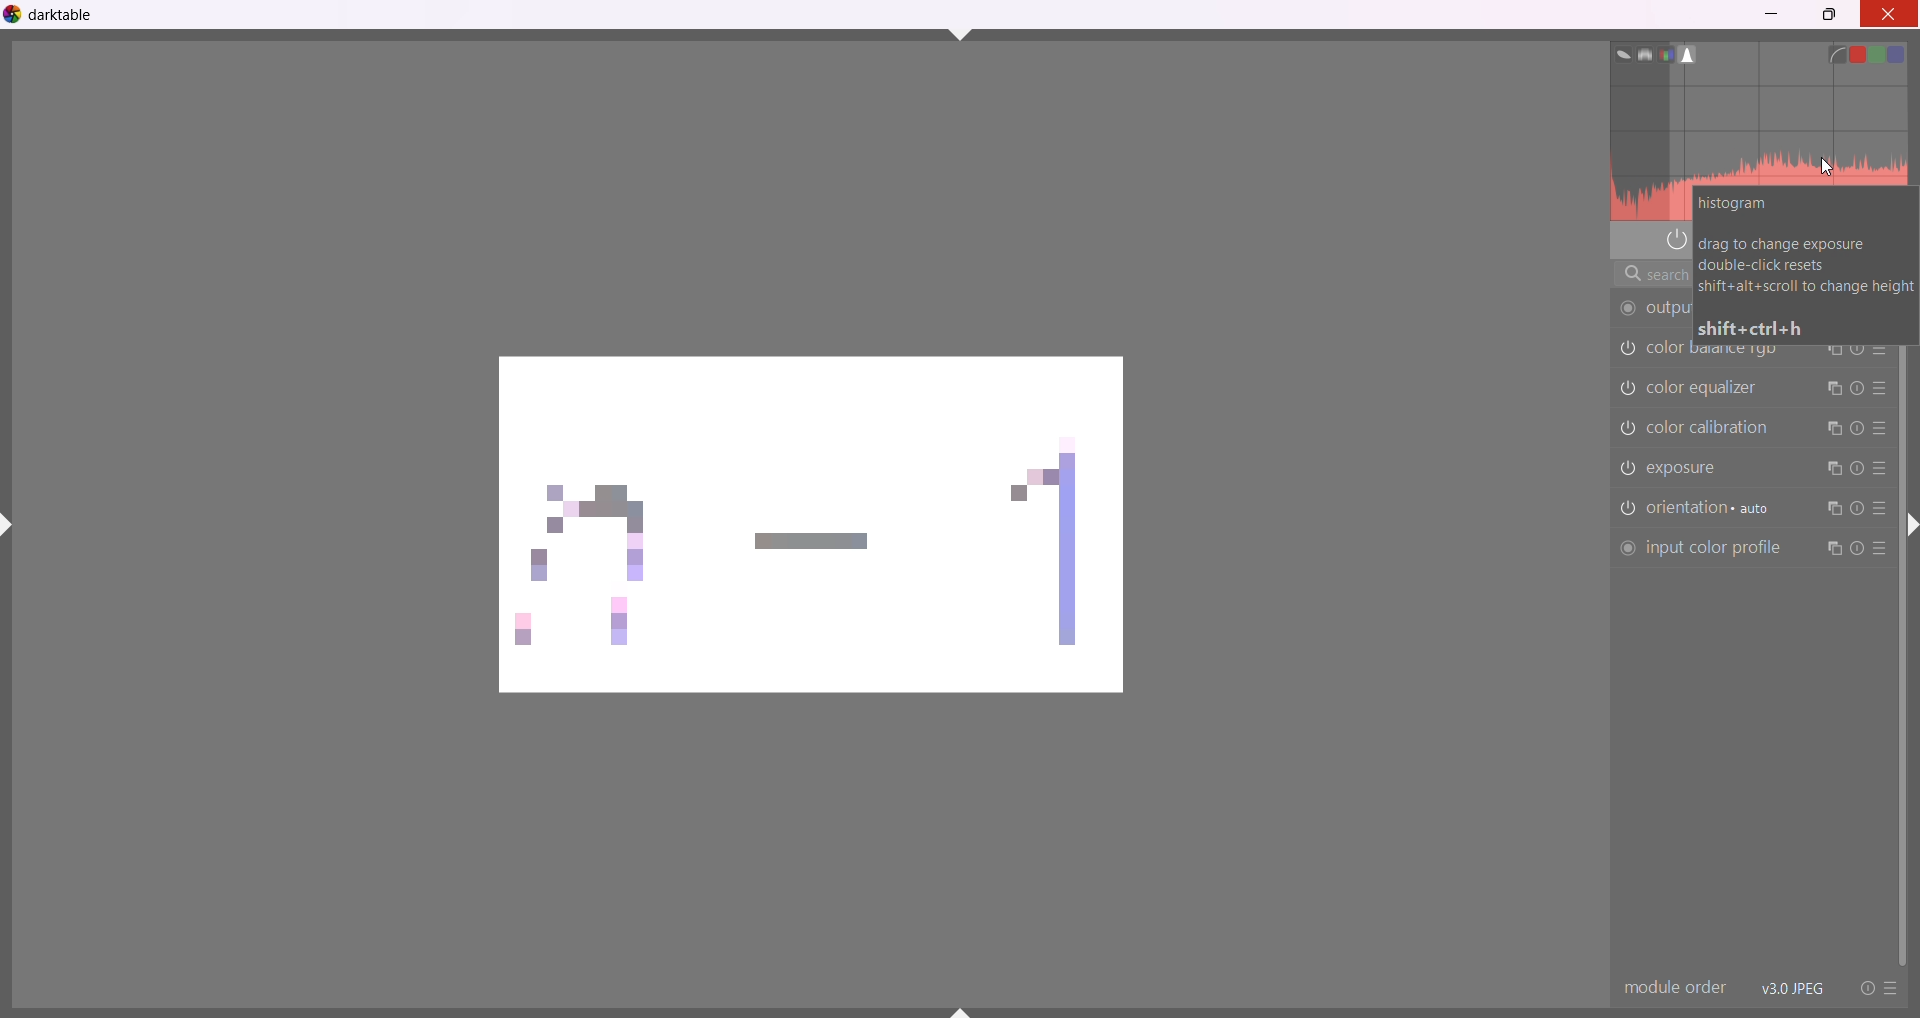 Image resolution: width=1920 pixels, height=1018 pixels. Describe the element at coordinates (1673, 988) in the screenshot. I see `module order` at that location.